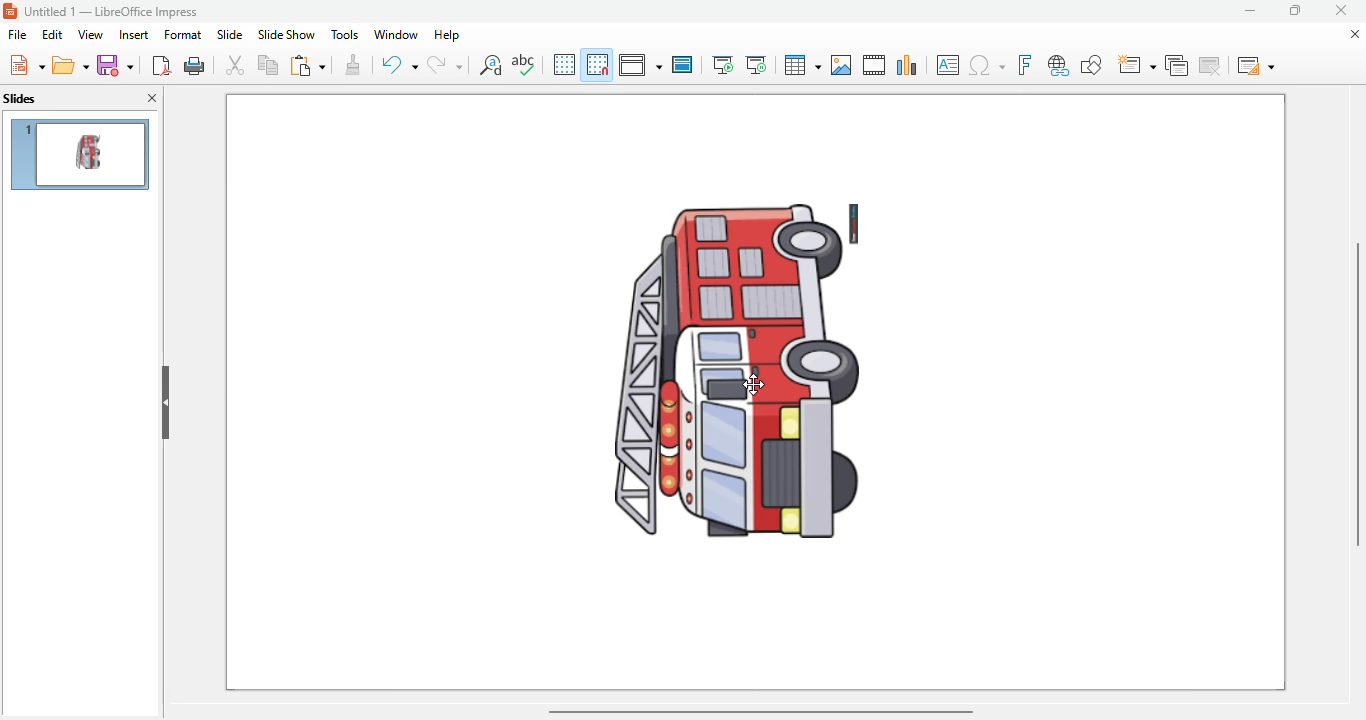 This screenshot has height=720, width=1366. Describe the element at coordinates (196, 66) in the screenshot. I see `print` at that location.